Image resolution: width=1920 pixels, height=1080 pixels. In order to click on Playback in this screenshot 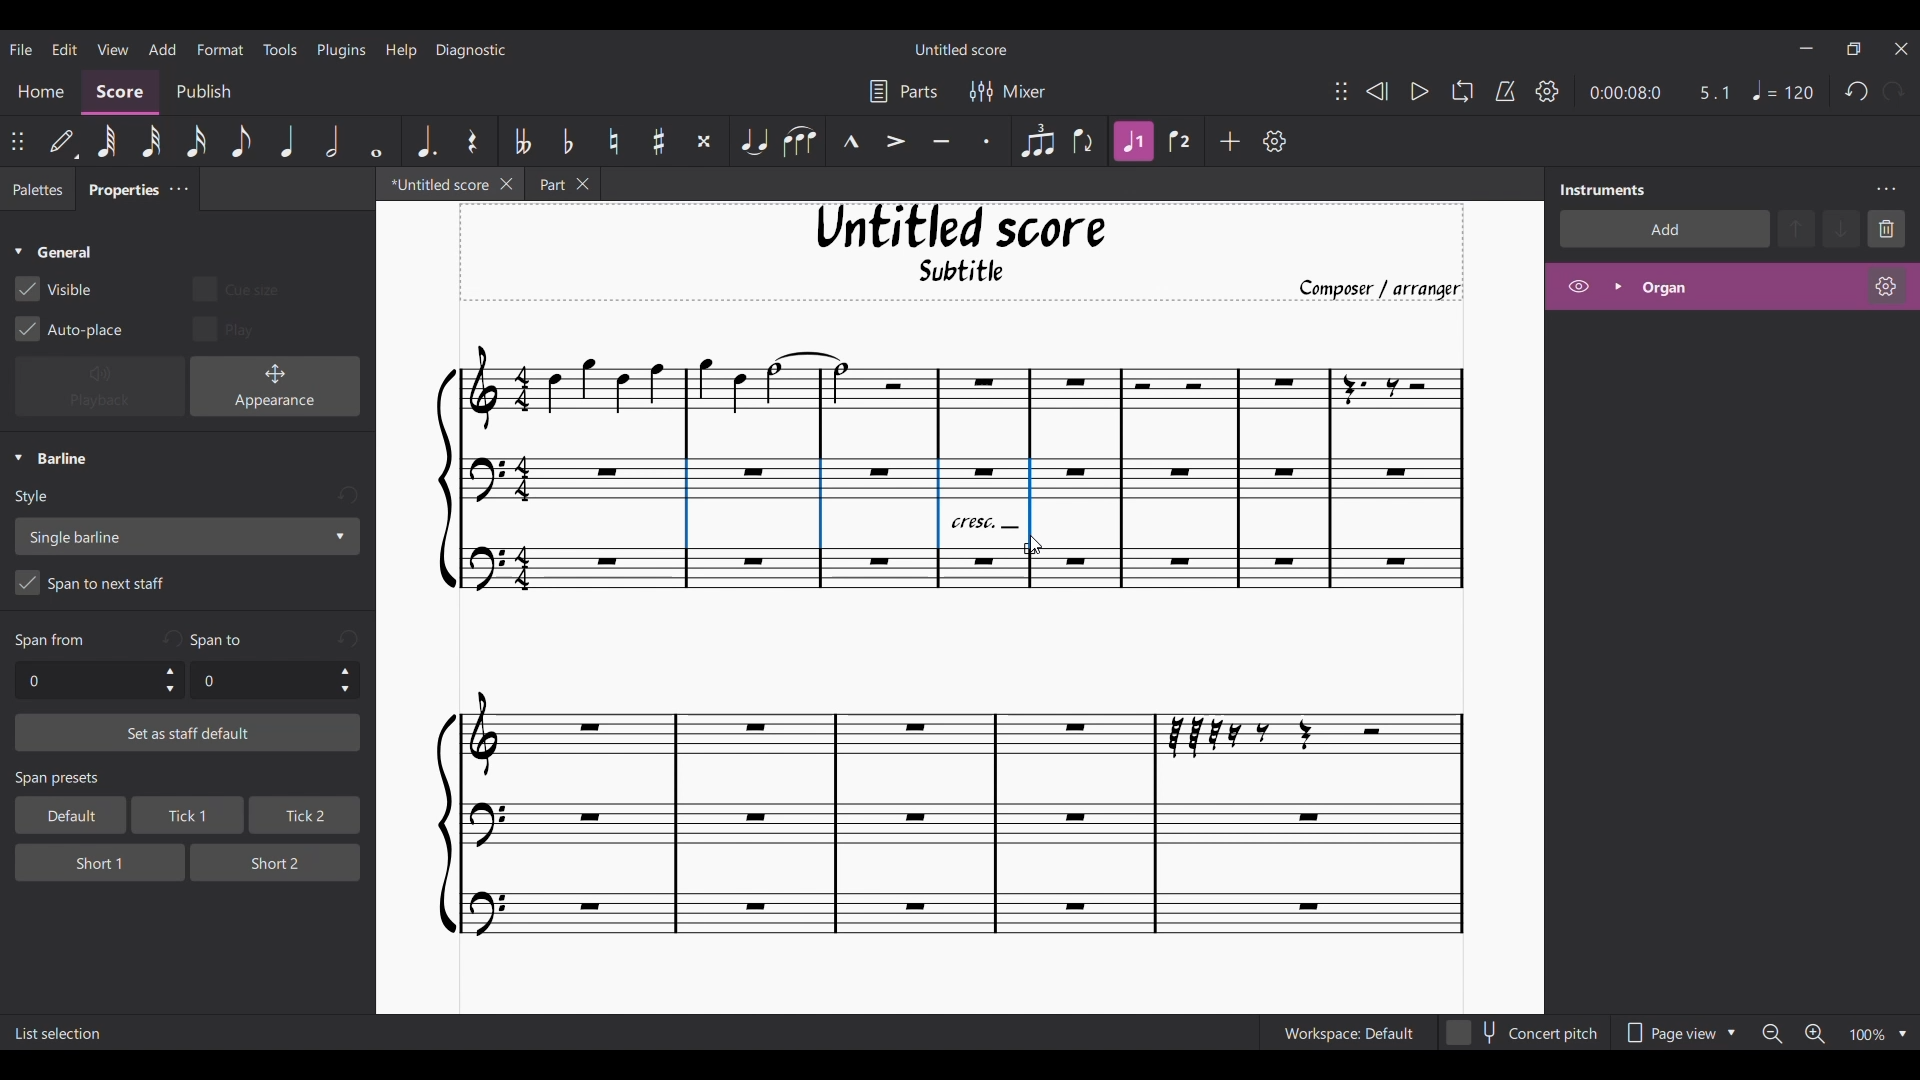, I will do `click(100, 387)`.